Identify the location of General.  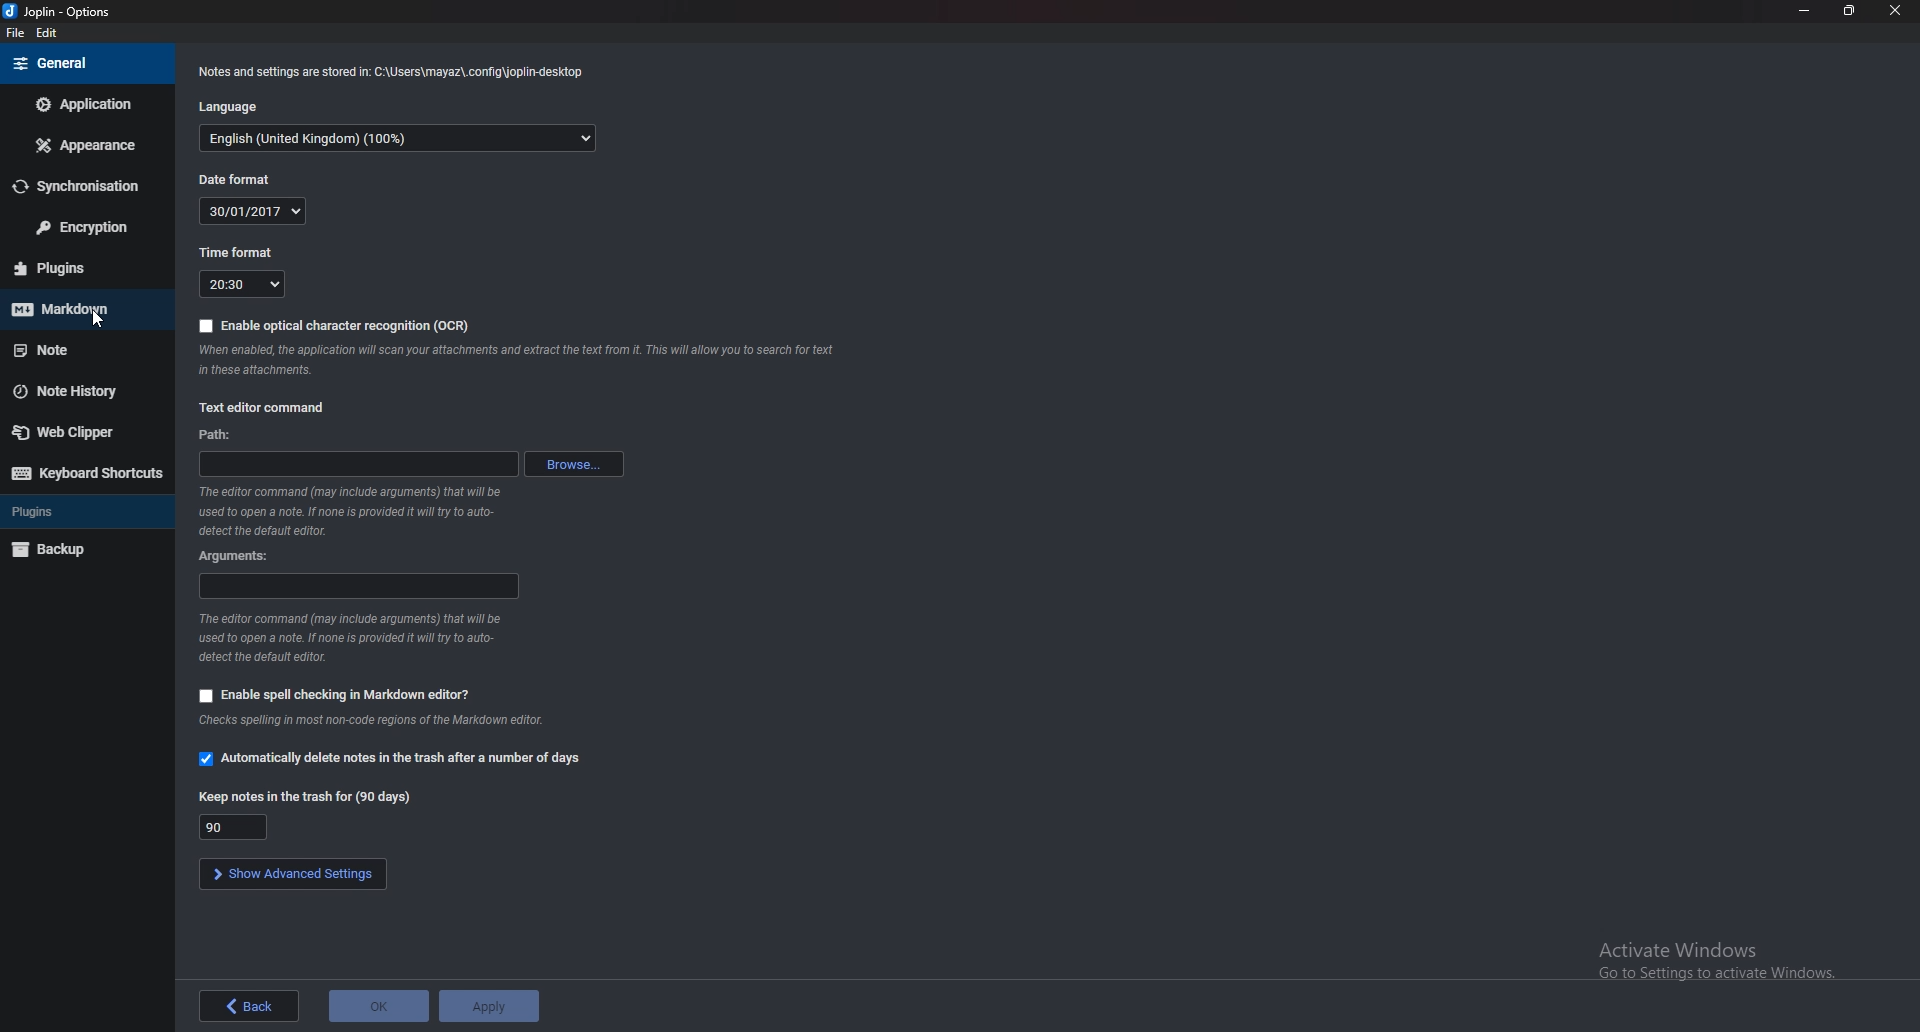
(82, 63).